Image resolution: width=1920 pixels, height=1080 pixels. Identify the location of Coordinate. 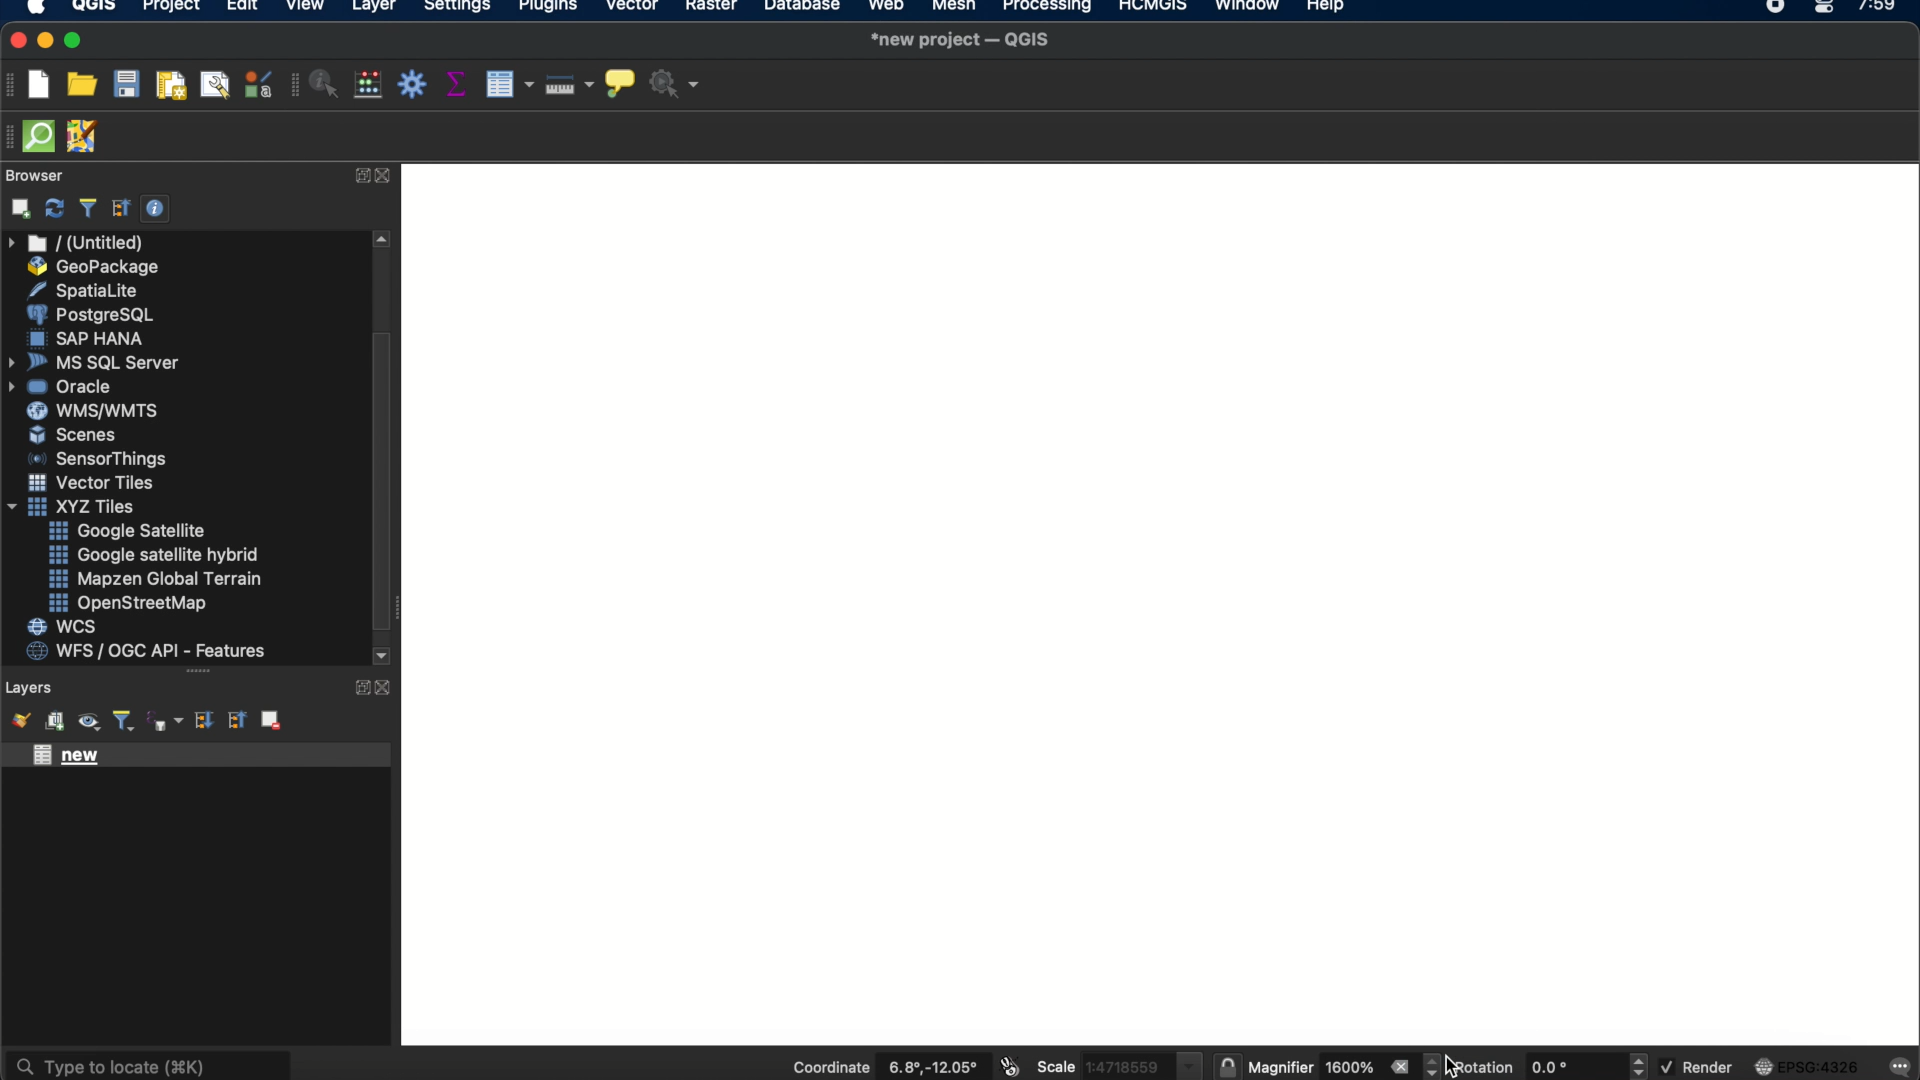
(883, 1065).